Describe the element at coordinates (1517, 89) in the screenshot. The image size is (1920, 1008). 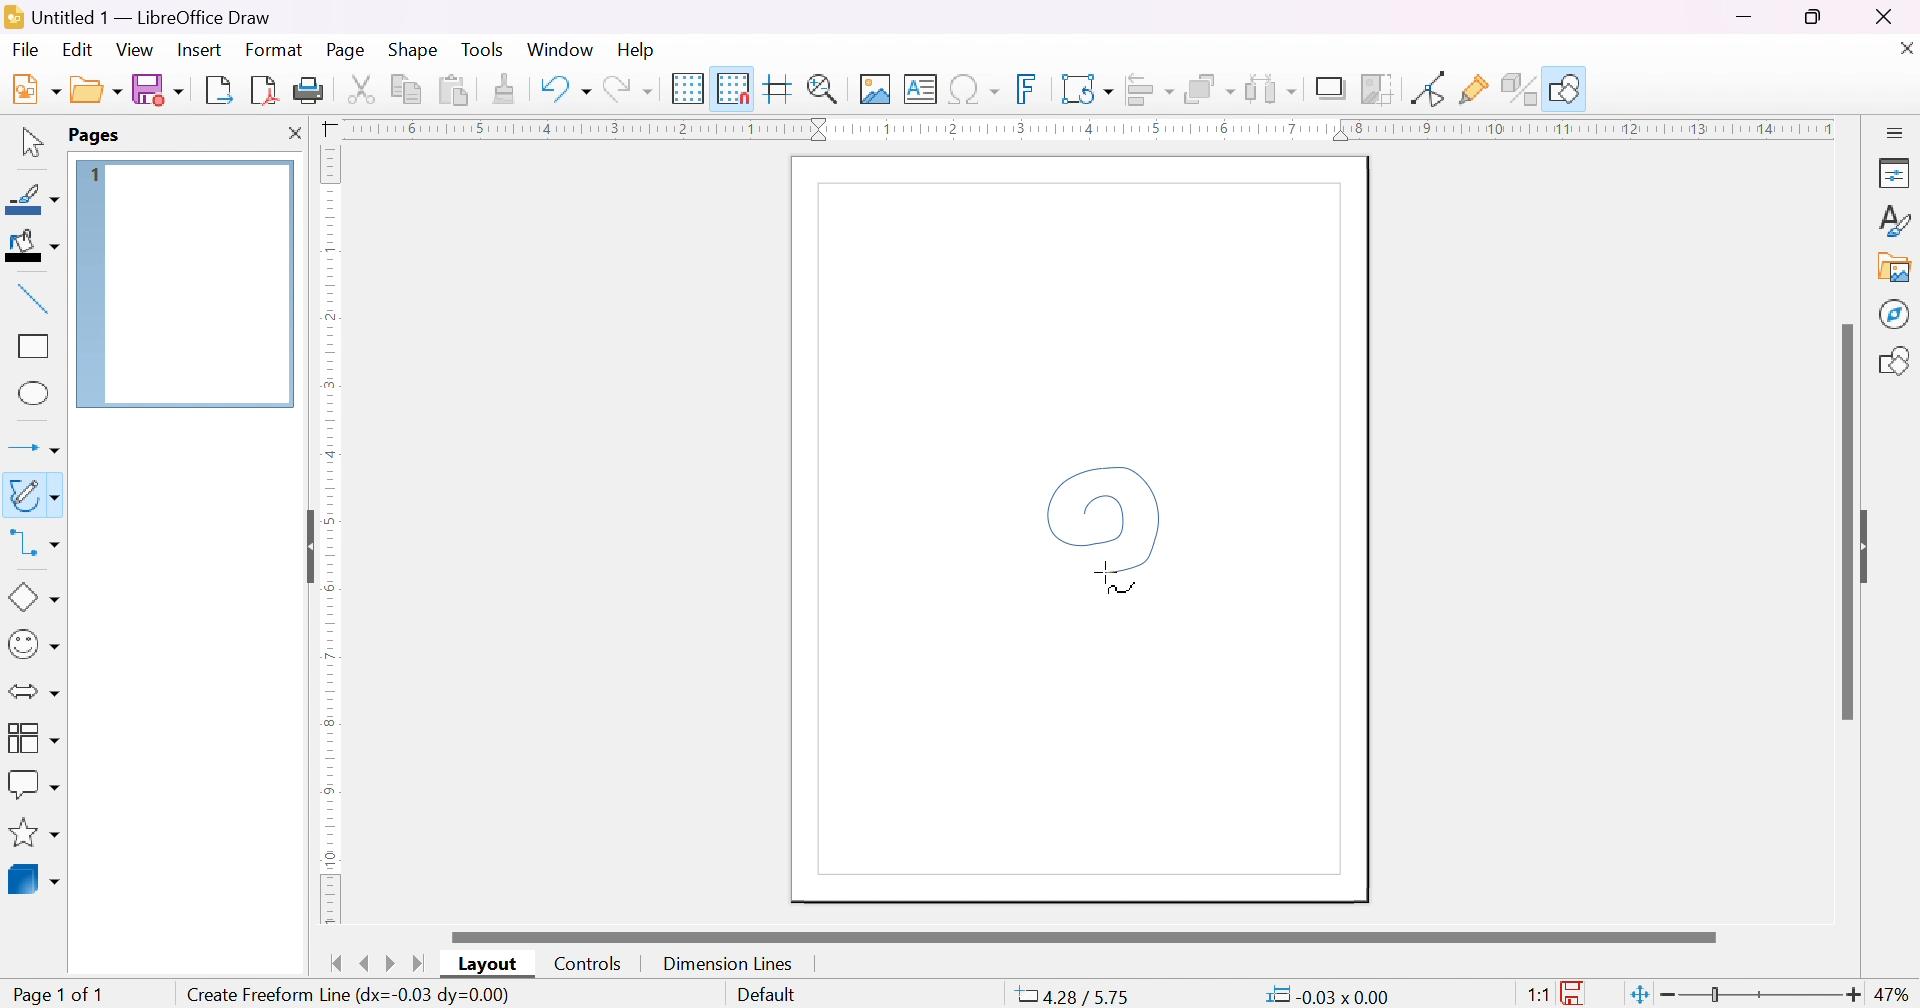
I see `toggle extrusion` at that location.